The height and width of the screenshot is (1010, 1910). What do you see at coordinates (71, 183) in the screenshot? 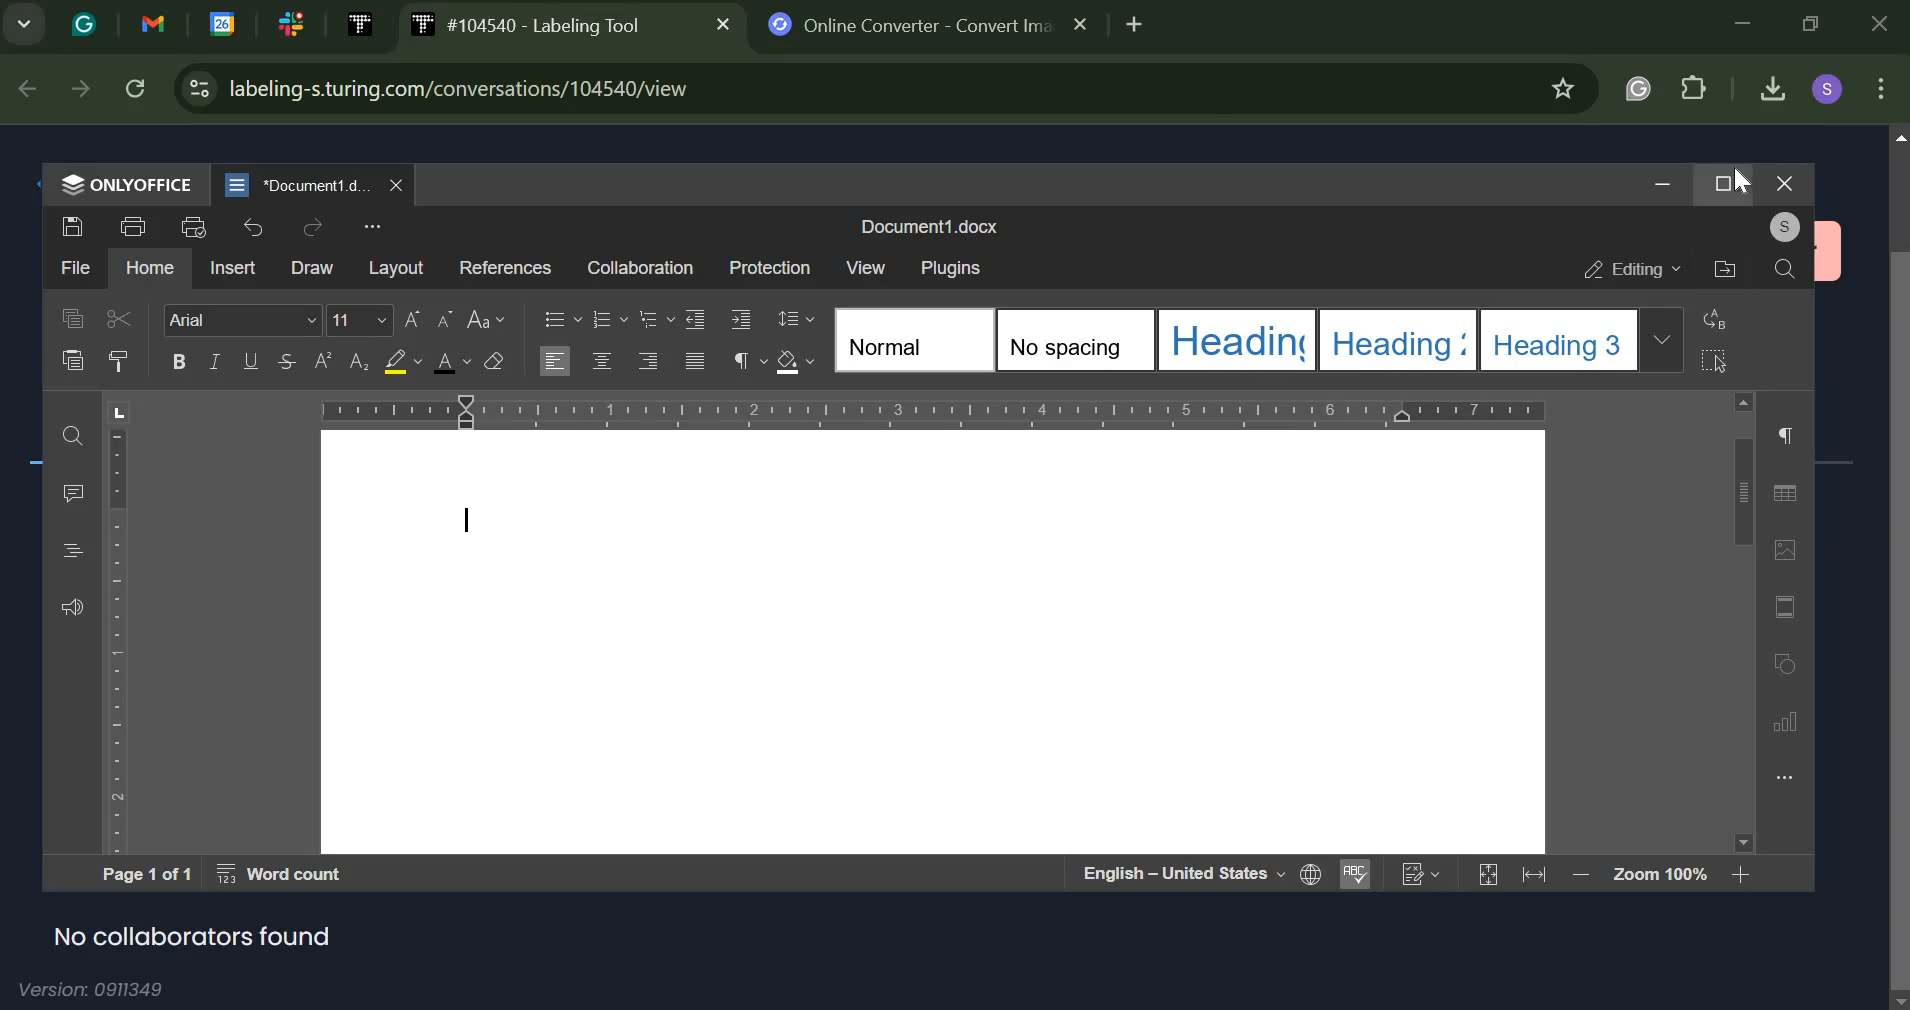
I see `logo` at bounding box center [71, 183].